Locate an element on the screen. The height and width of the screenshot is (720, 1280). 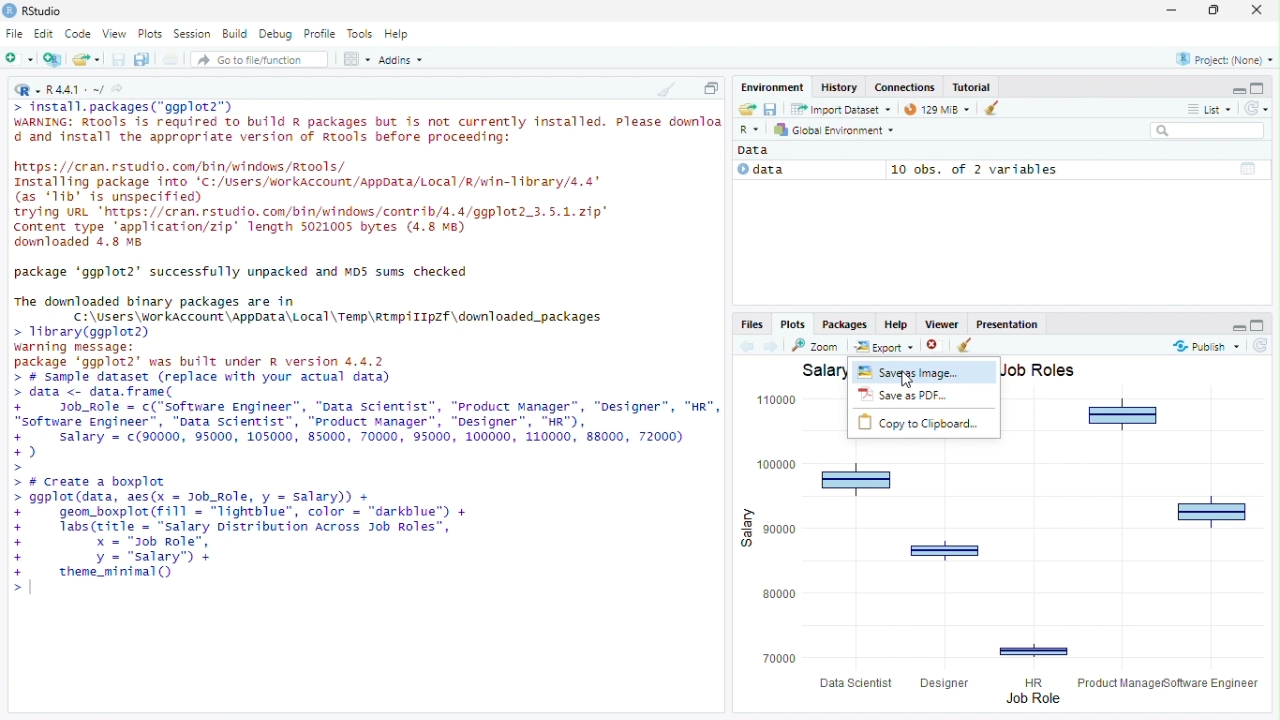
Close is located at coordinates (1260, 10).